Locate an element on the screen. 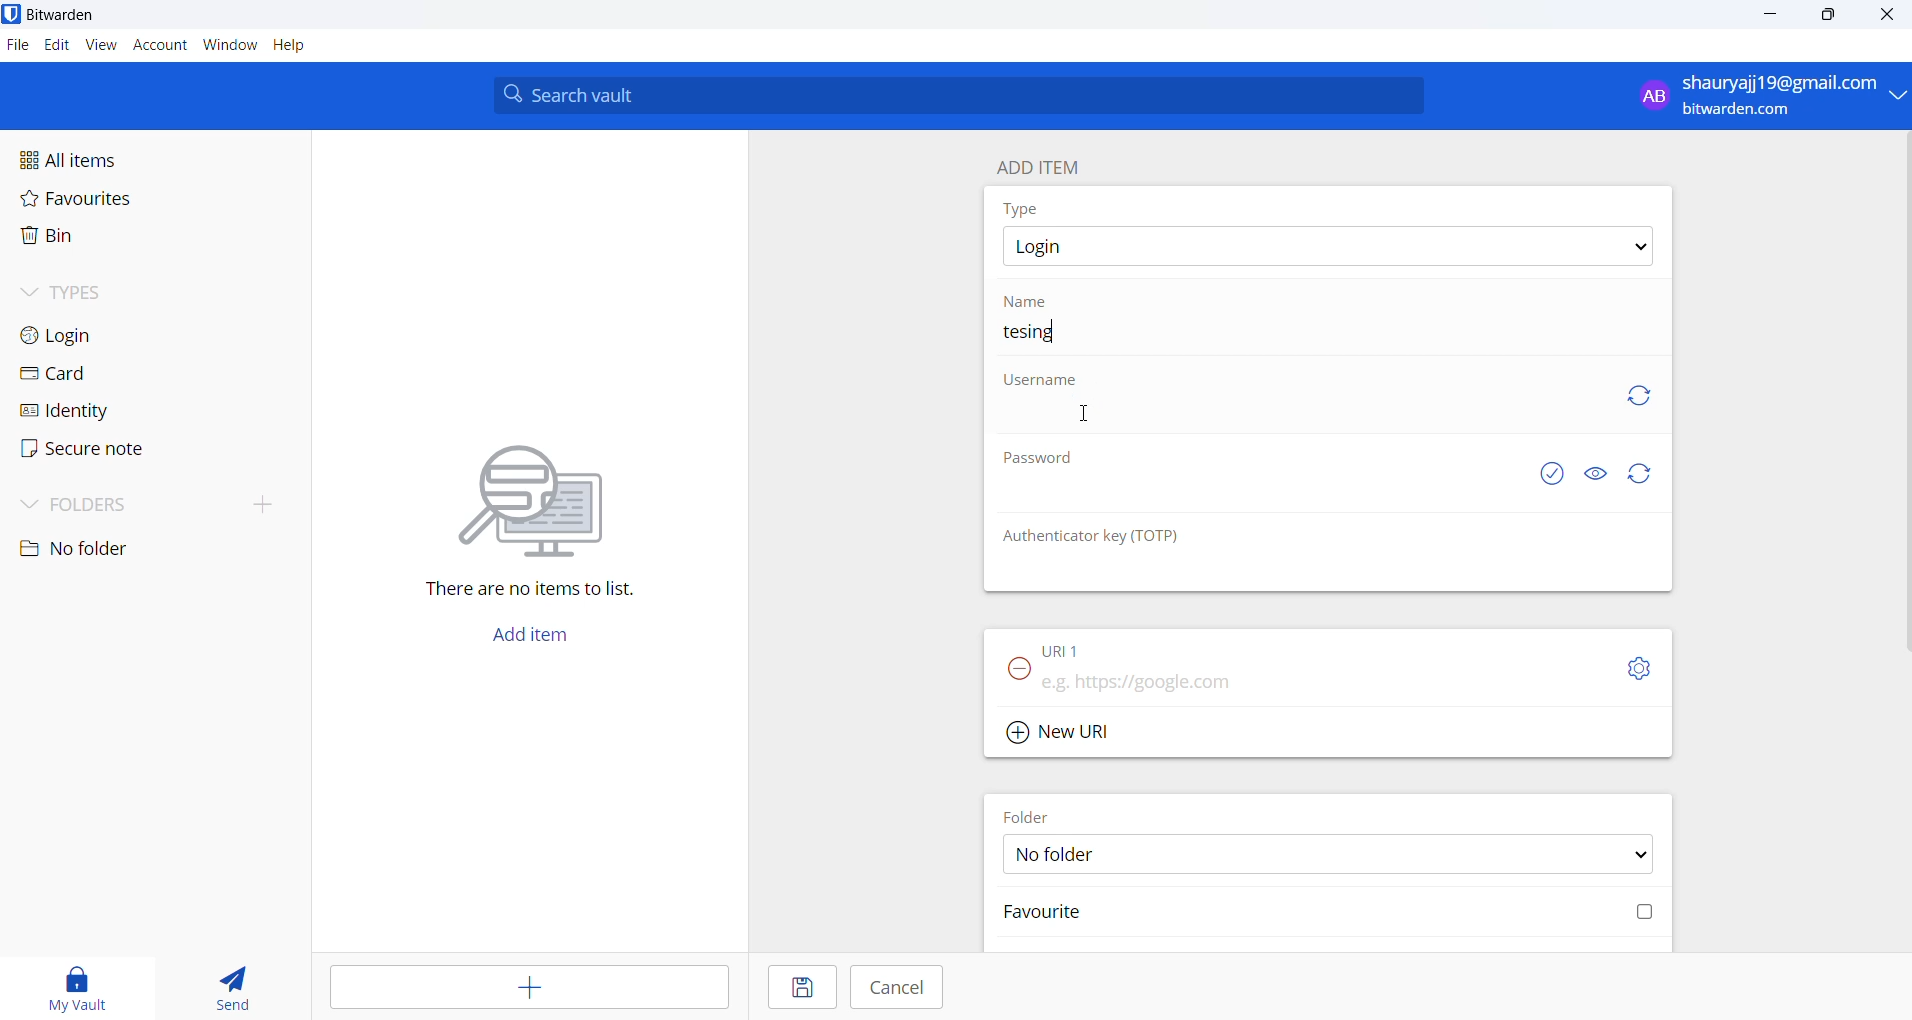 Image resolution: width=1912 pixels, height=1020 pixels. cursor is located at coordinates (1087, 414).